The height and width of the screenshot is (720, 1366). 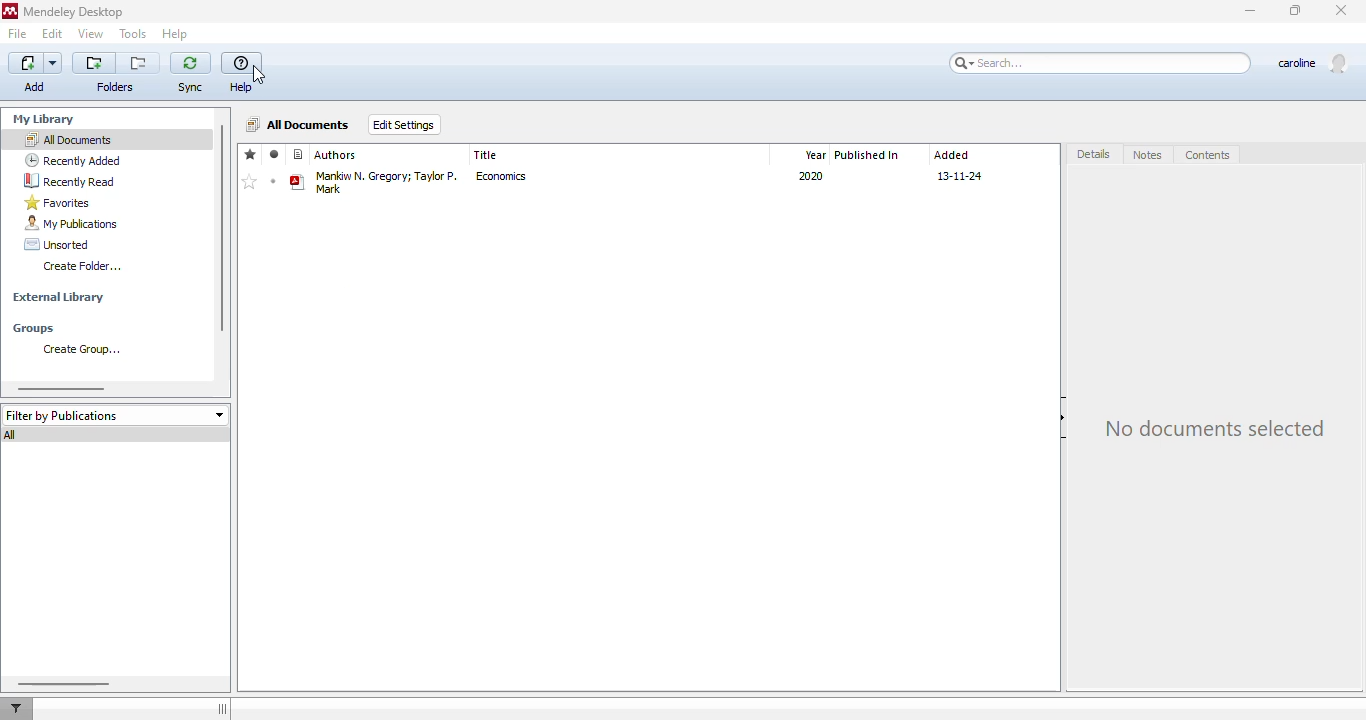 I want to click on recently added, so click(x=73, y=160).